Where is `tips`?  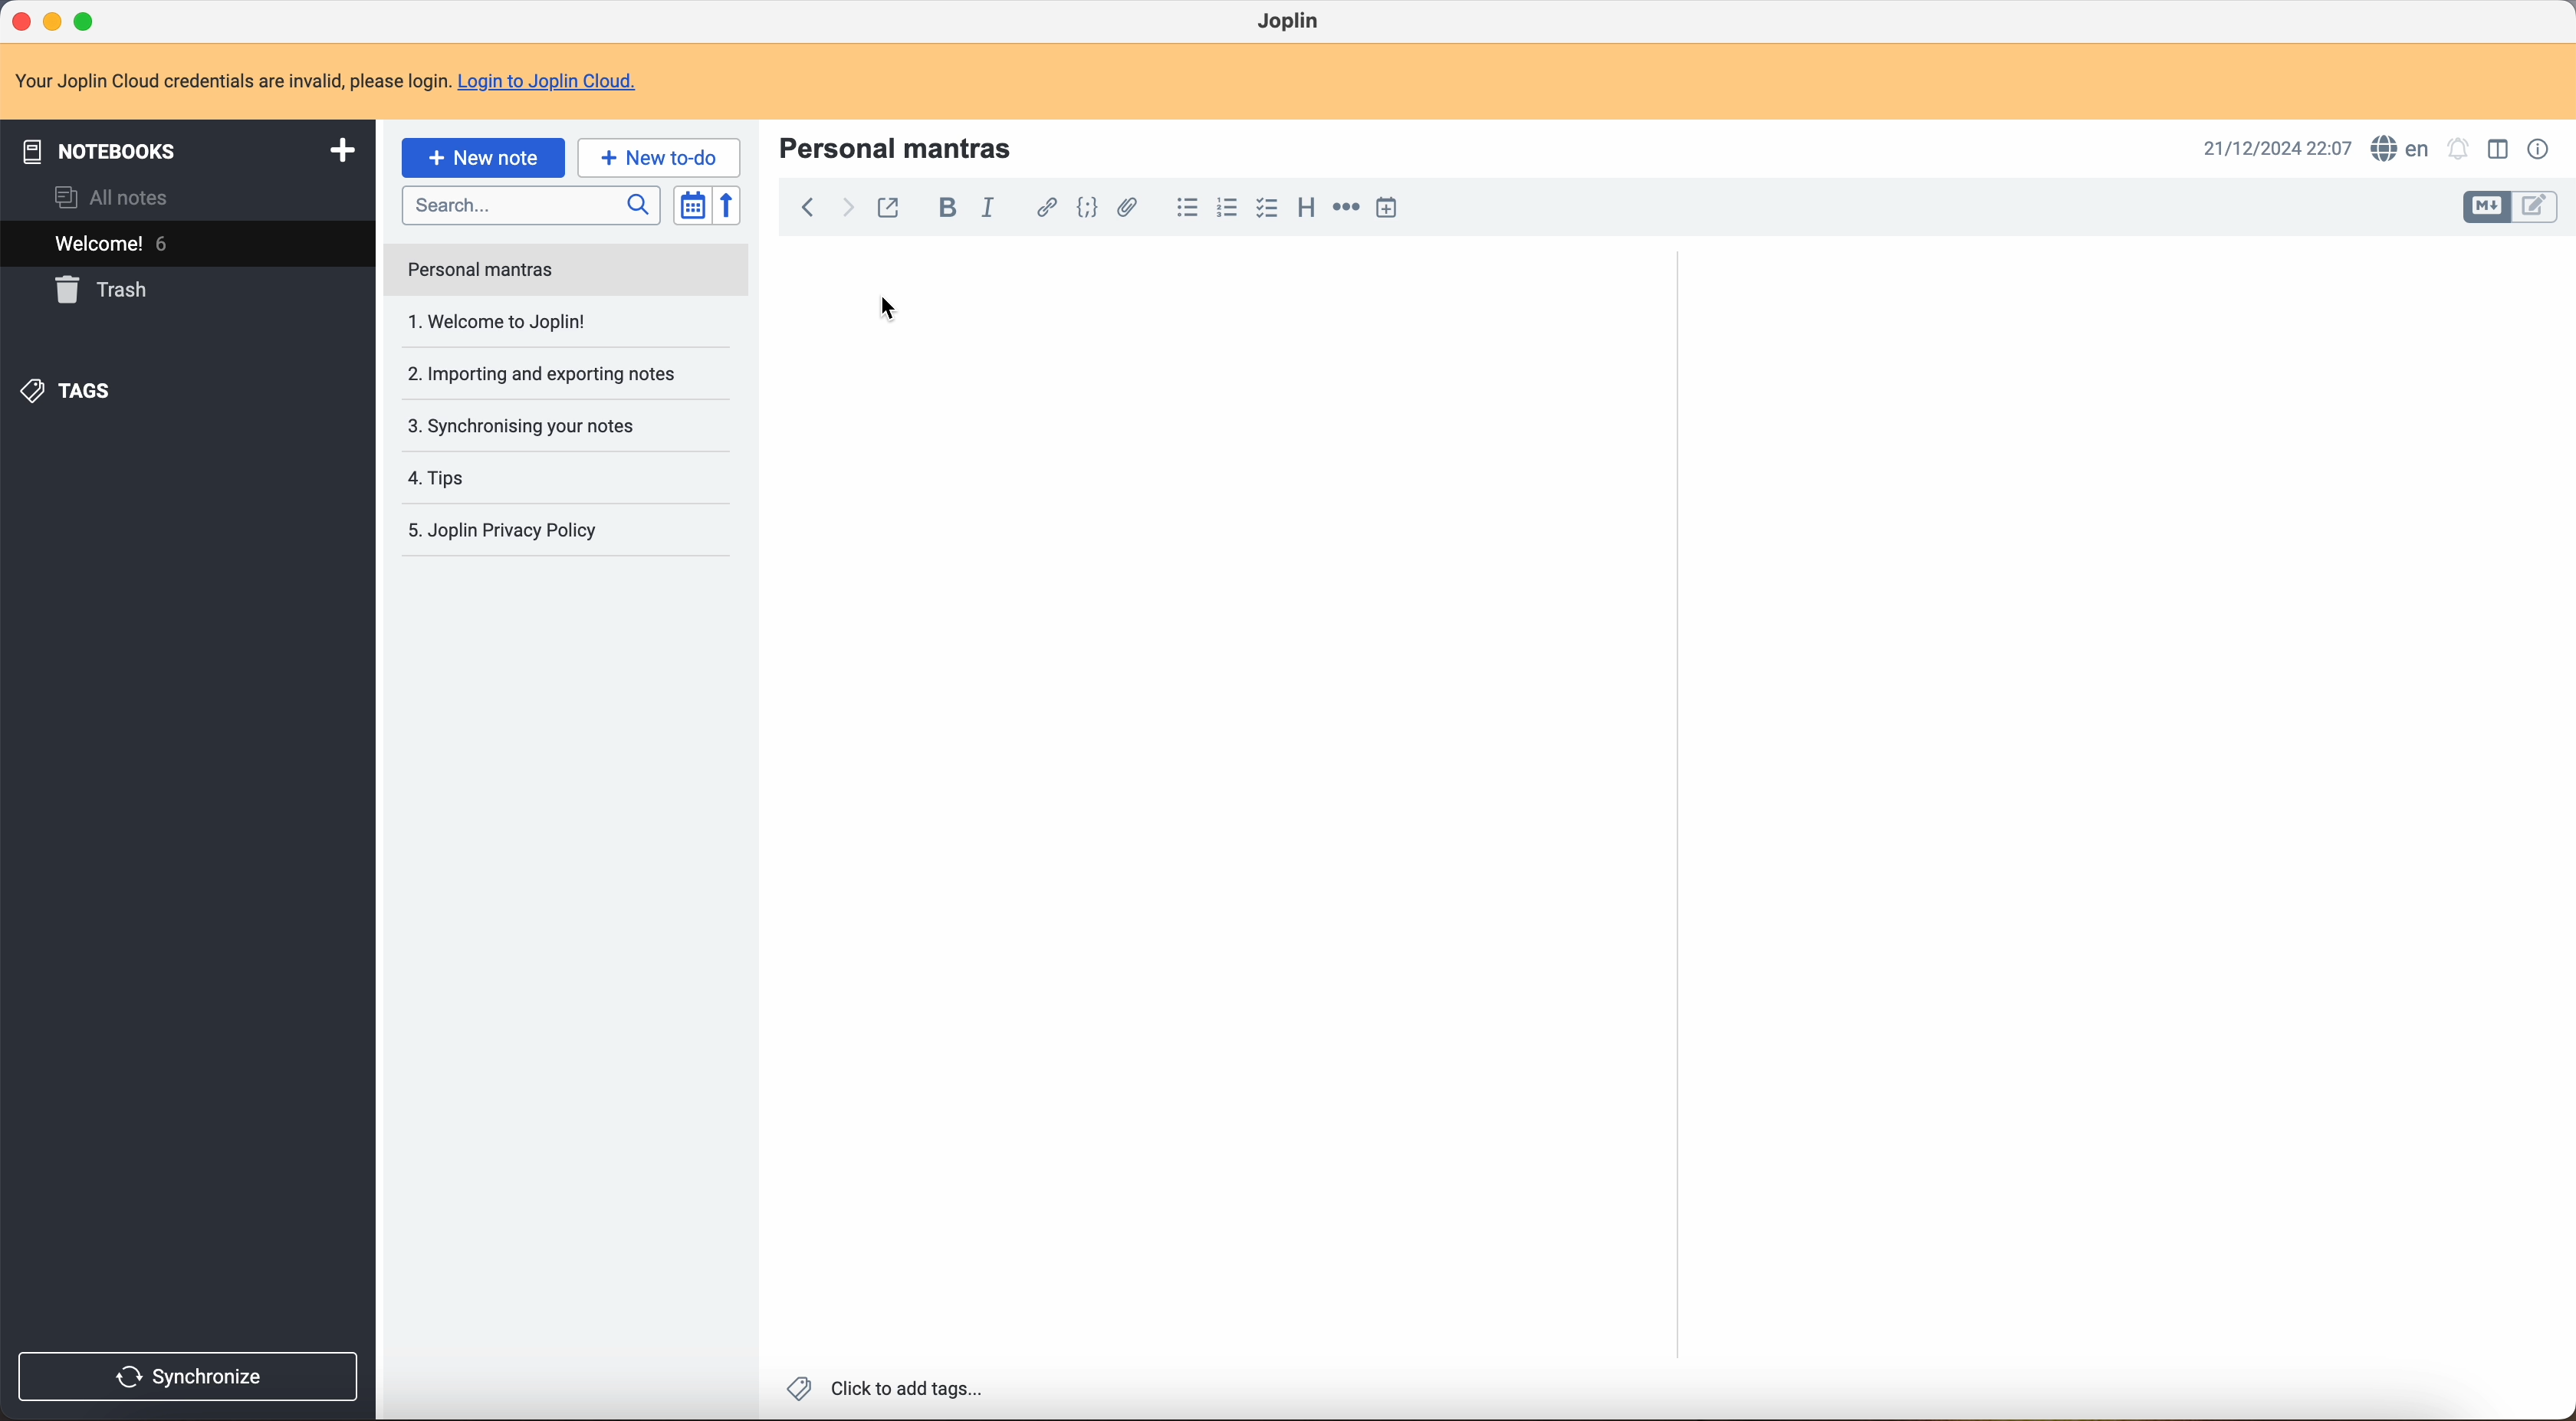 tips is located at coordinates (515, 428).